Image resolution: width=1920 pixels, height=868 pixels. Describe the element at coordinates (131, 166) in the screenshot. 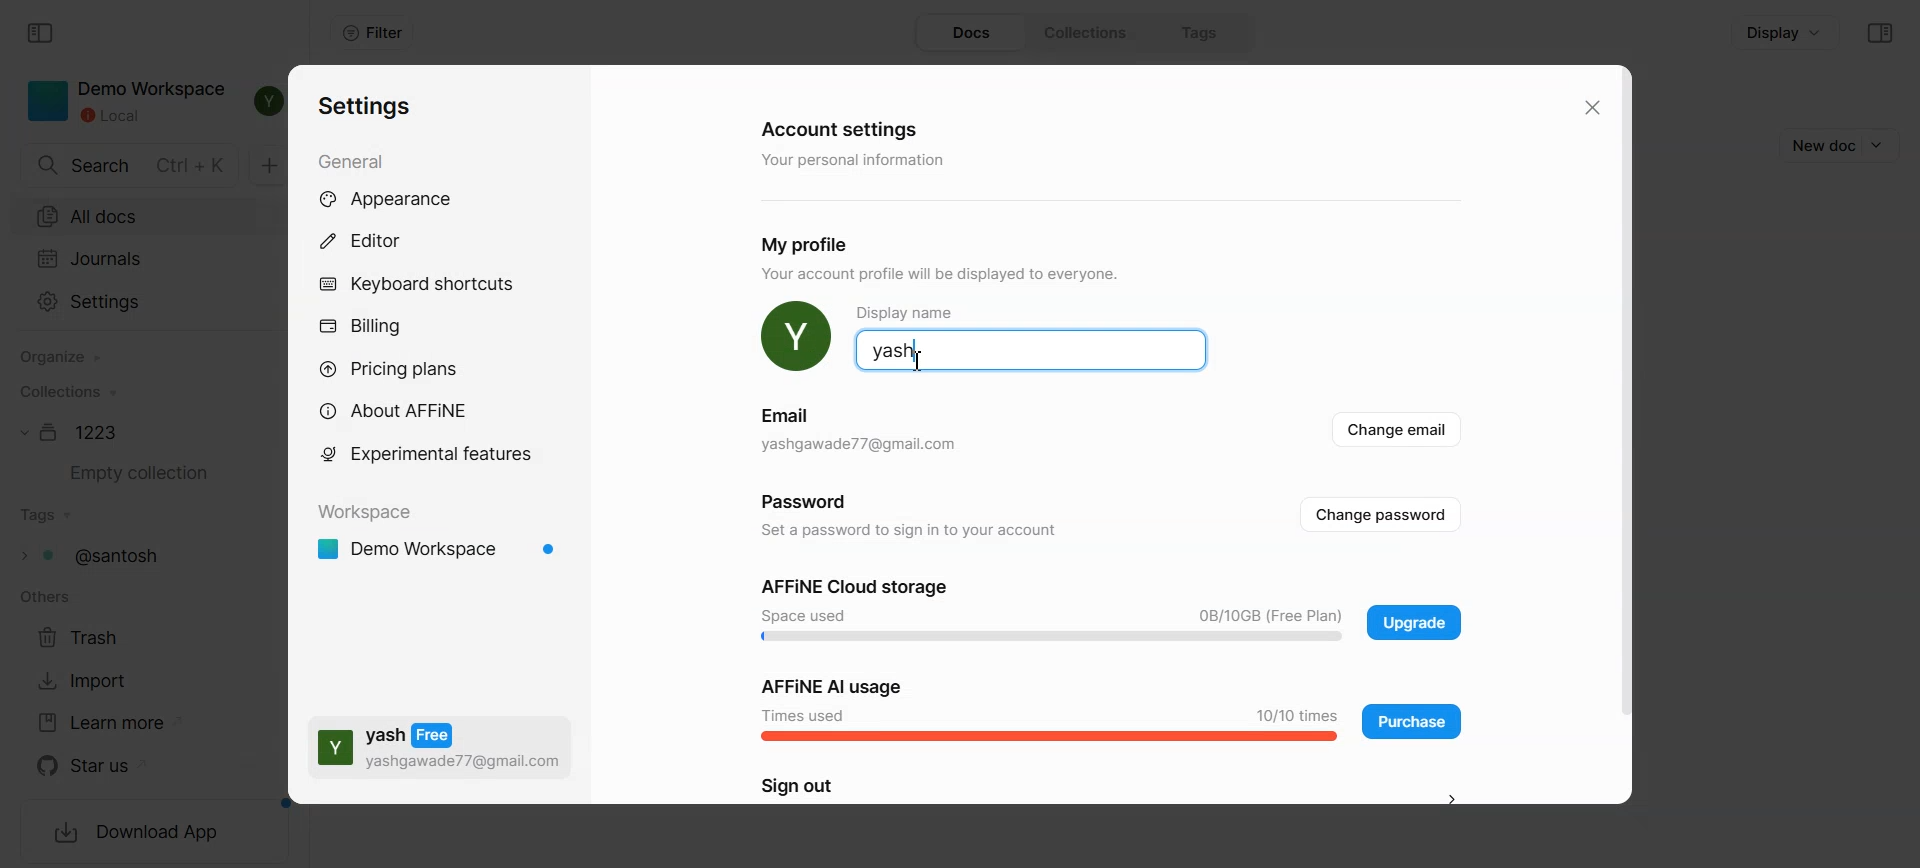

I see `Search doc` at that location.